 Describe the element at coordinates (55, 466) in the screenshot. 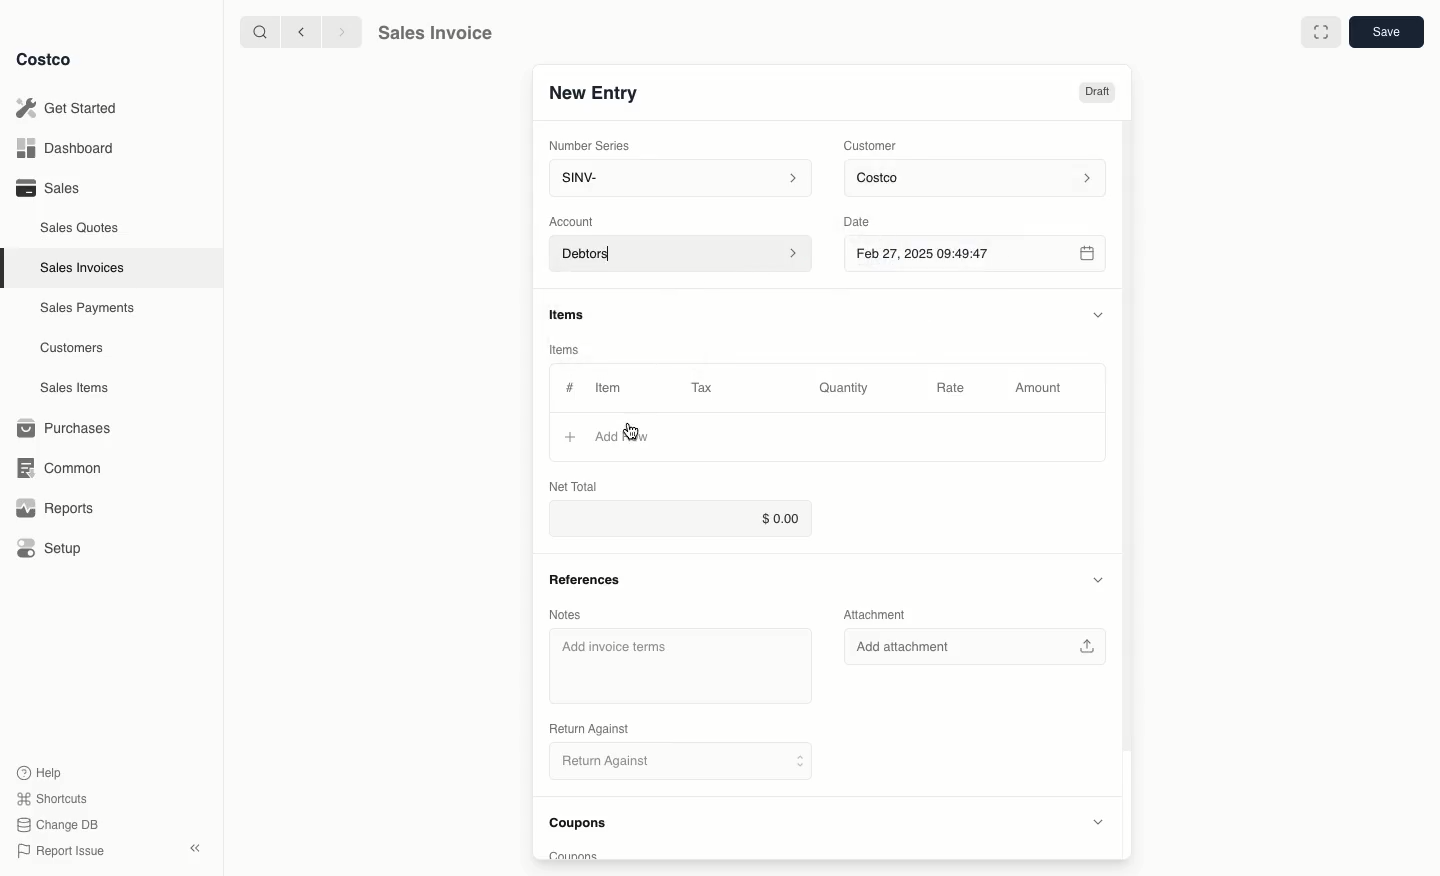

I see `Common` at that location.